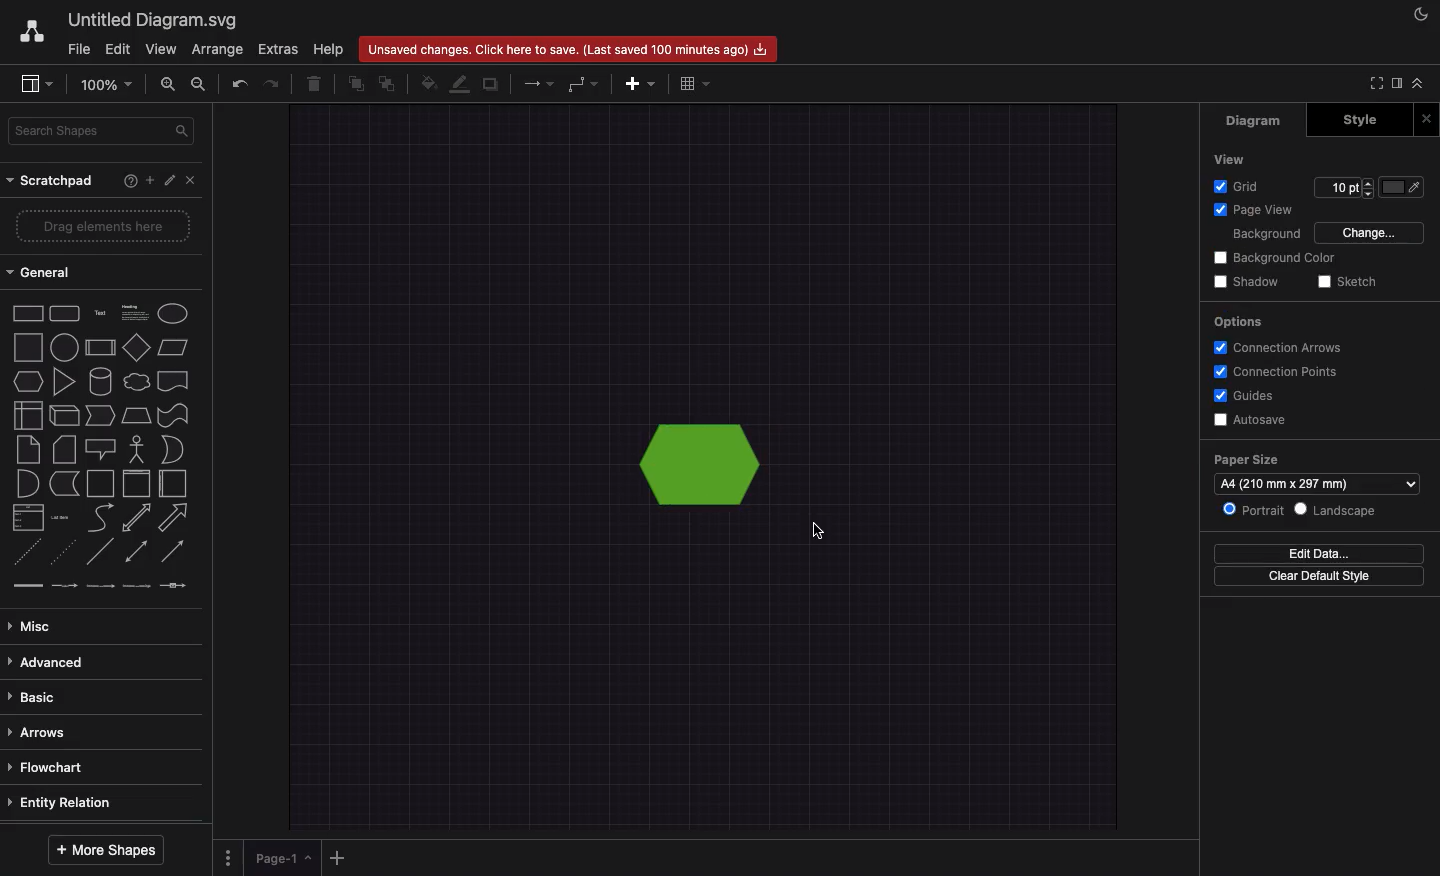 This screenshot has width=1440, height=876. Describe the element at coordinates (35, 696) in the screenshot. I see `Basic` at that location.